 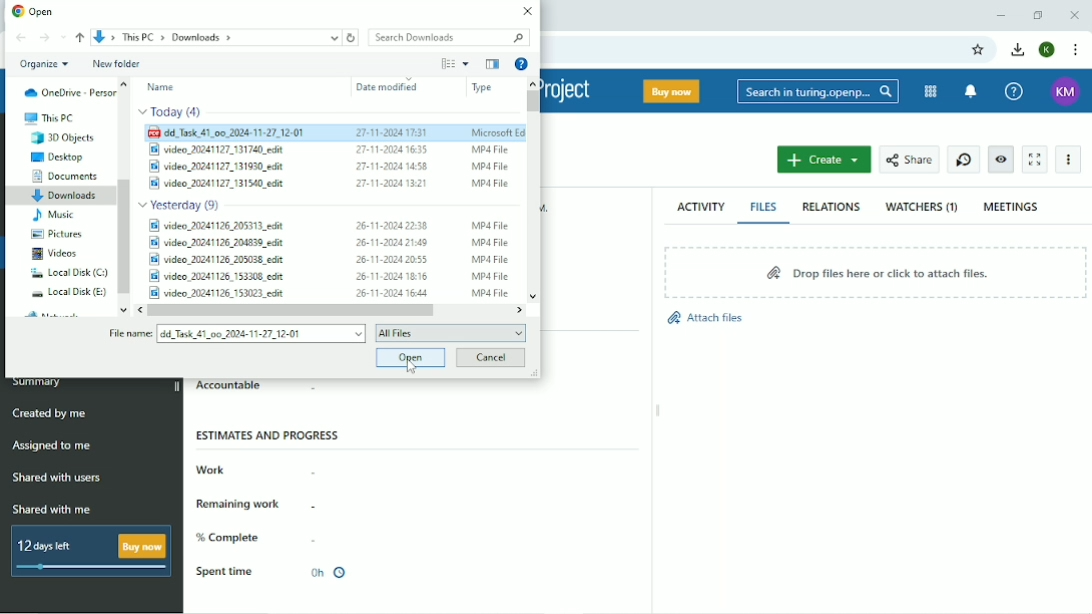 What do you see at coordinates (1016, 91) in the screenshot?
I see `Help` at bounding box center [1016, 91].